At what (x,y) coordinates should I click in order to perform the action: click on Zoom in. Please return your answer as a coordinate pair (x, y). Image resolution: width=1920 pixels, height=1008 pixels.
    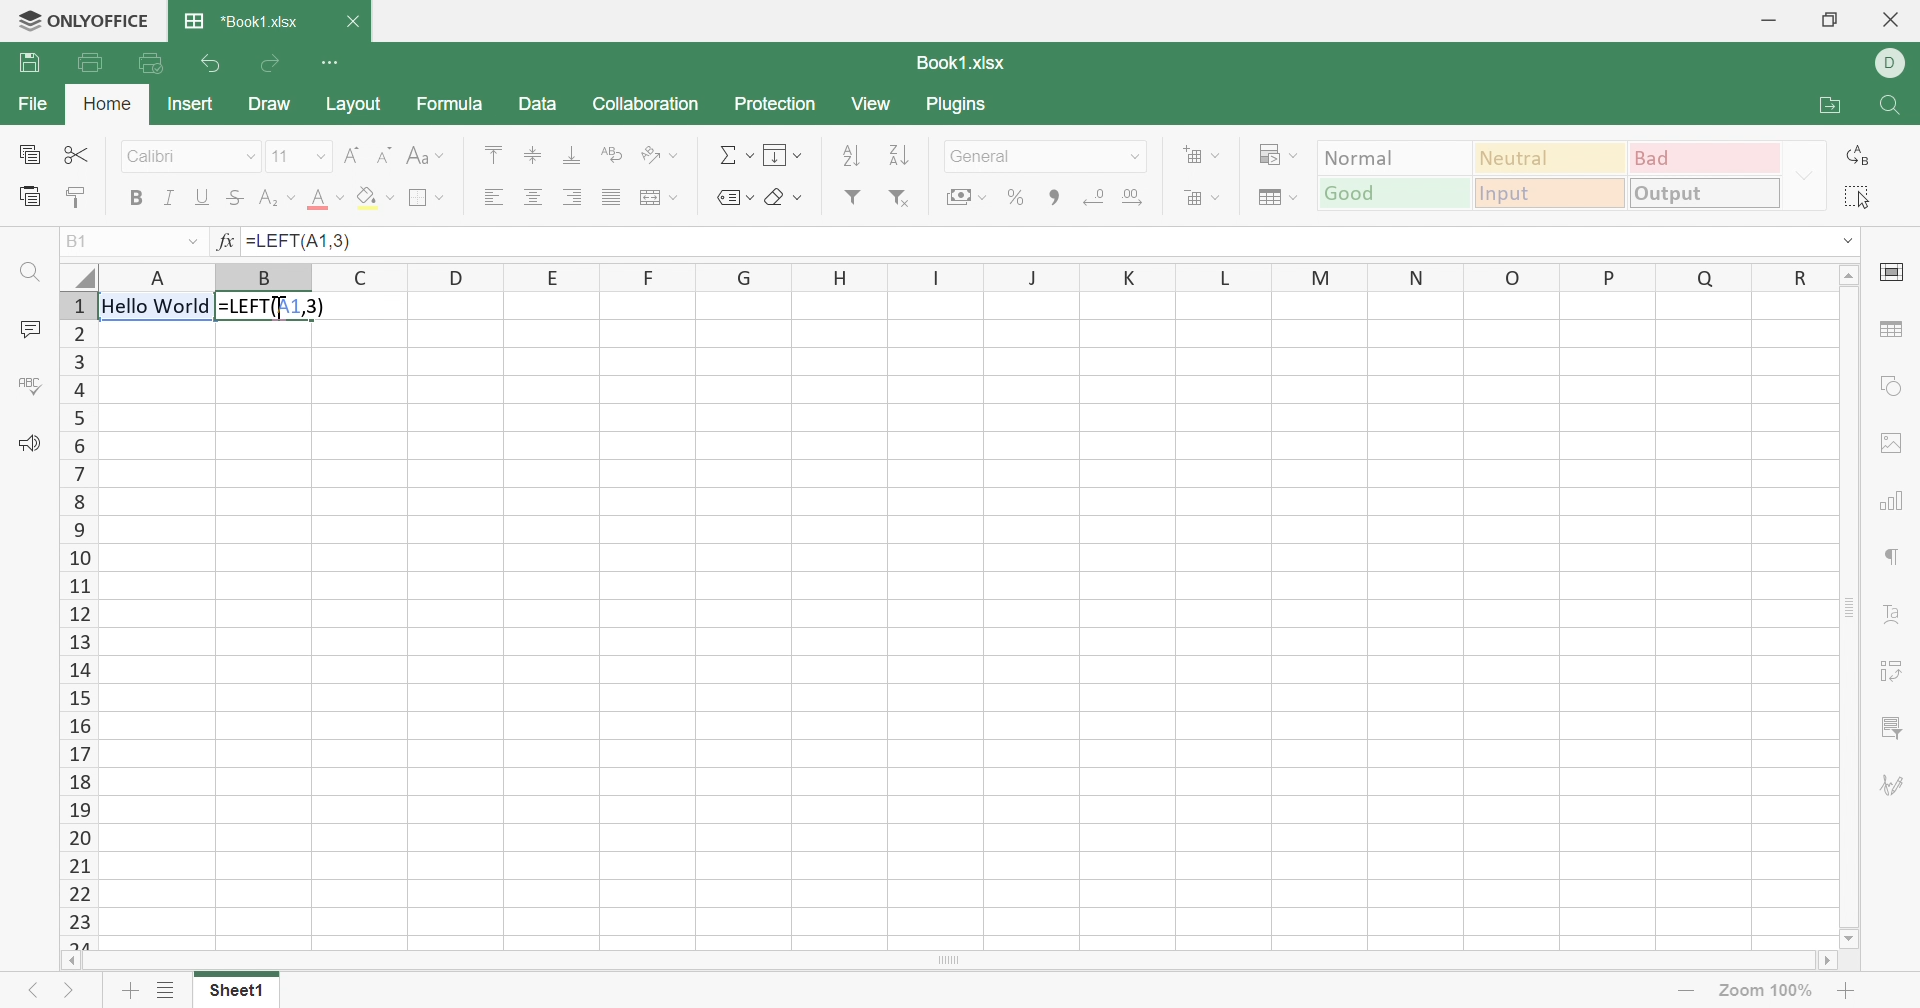
    Looking at the image, I should click on (1846, 992).